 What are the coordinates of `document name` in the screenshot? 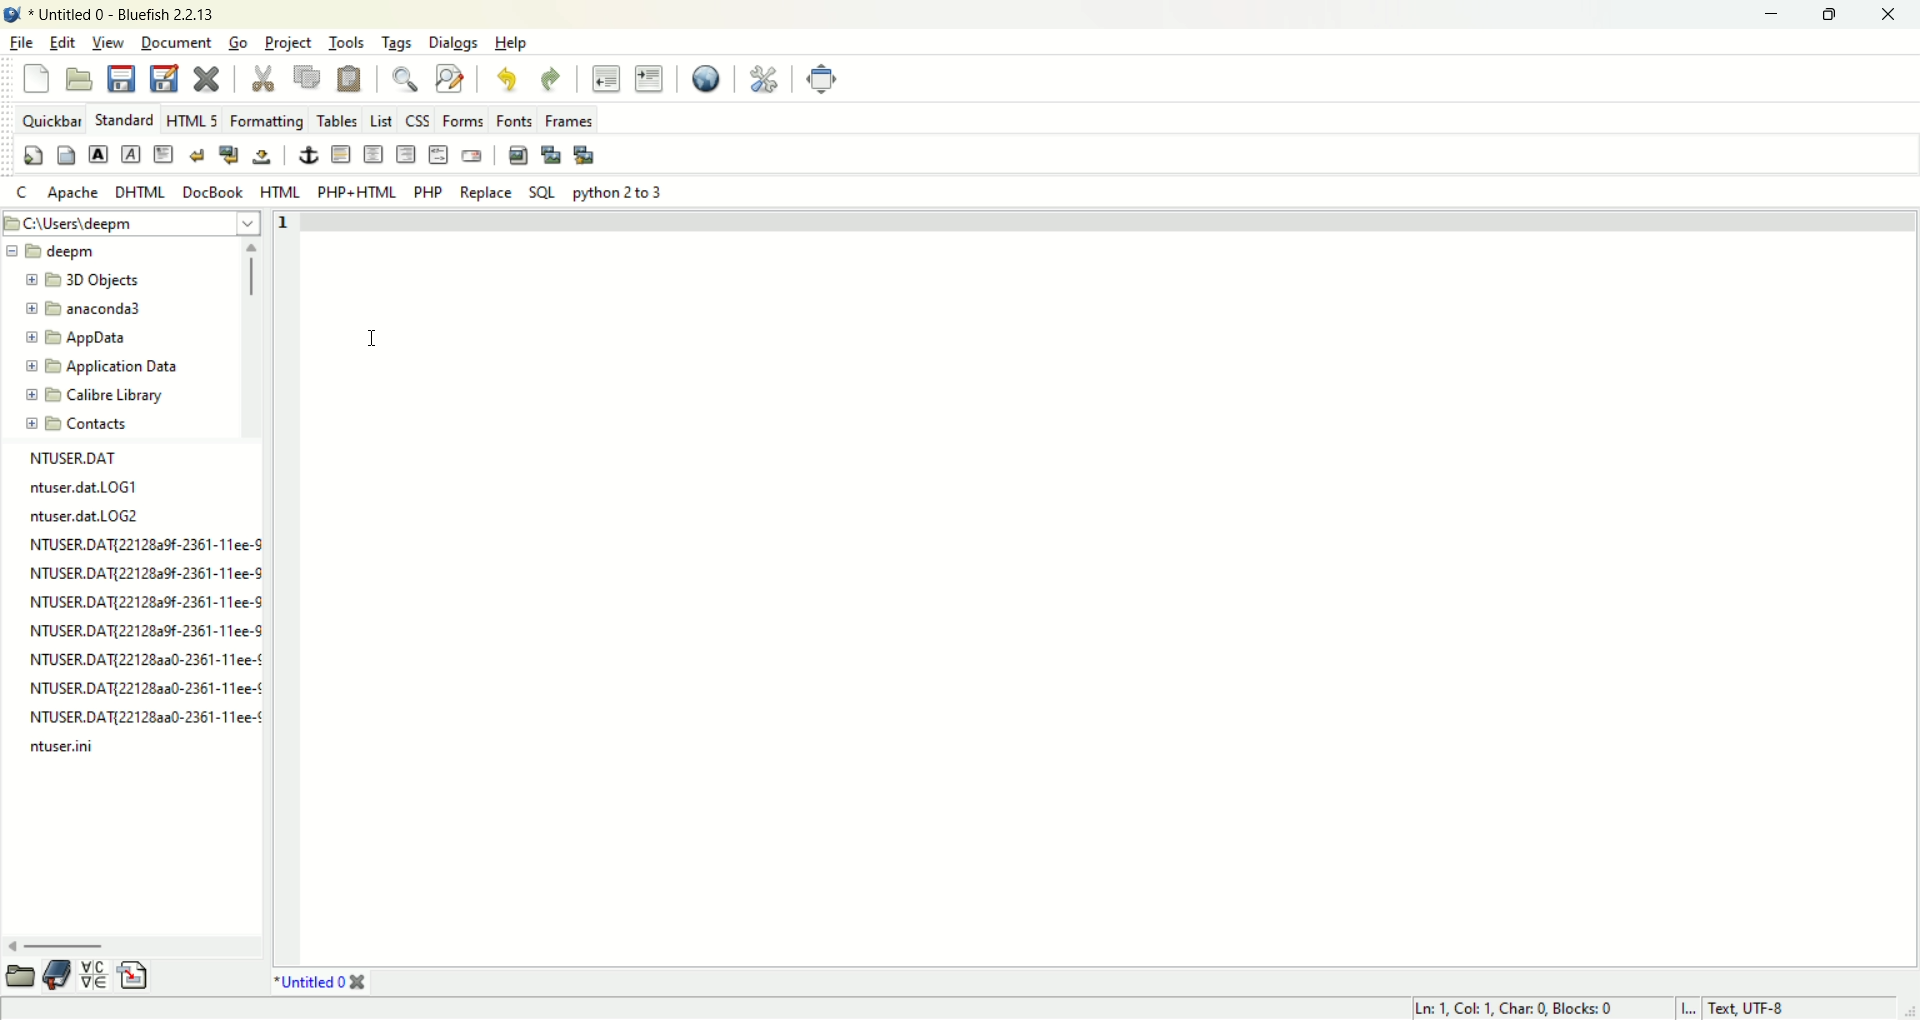 It's located at (313, 978).